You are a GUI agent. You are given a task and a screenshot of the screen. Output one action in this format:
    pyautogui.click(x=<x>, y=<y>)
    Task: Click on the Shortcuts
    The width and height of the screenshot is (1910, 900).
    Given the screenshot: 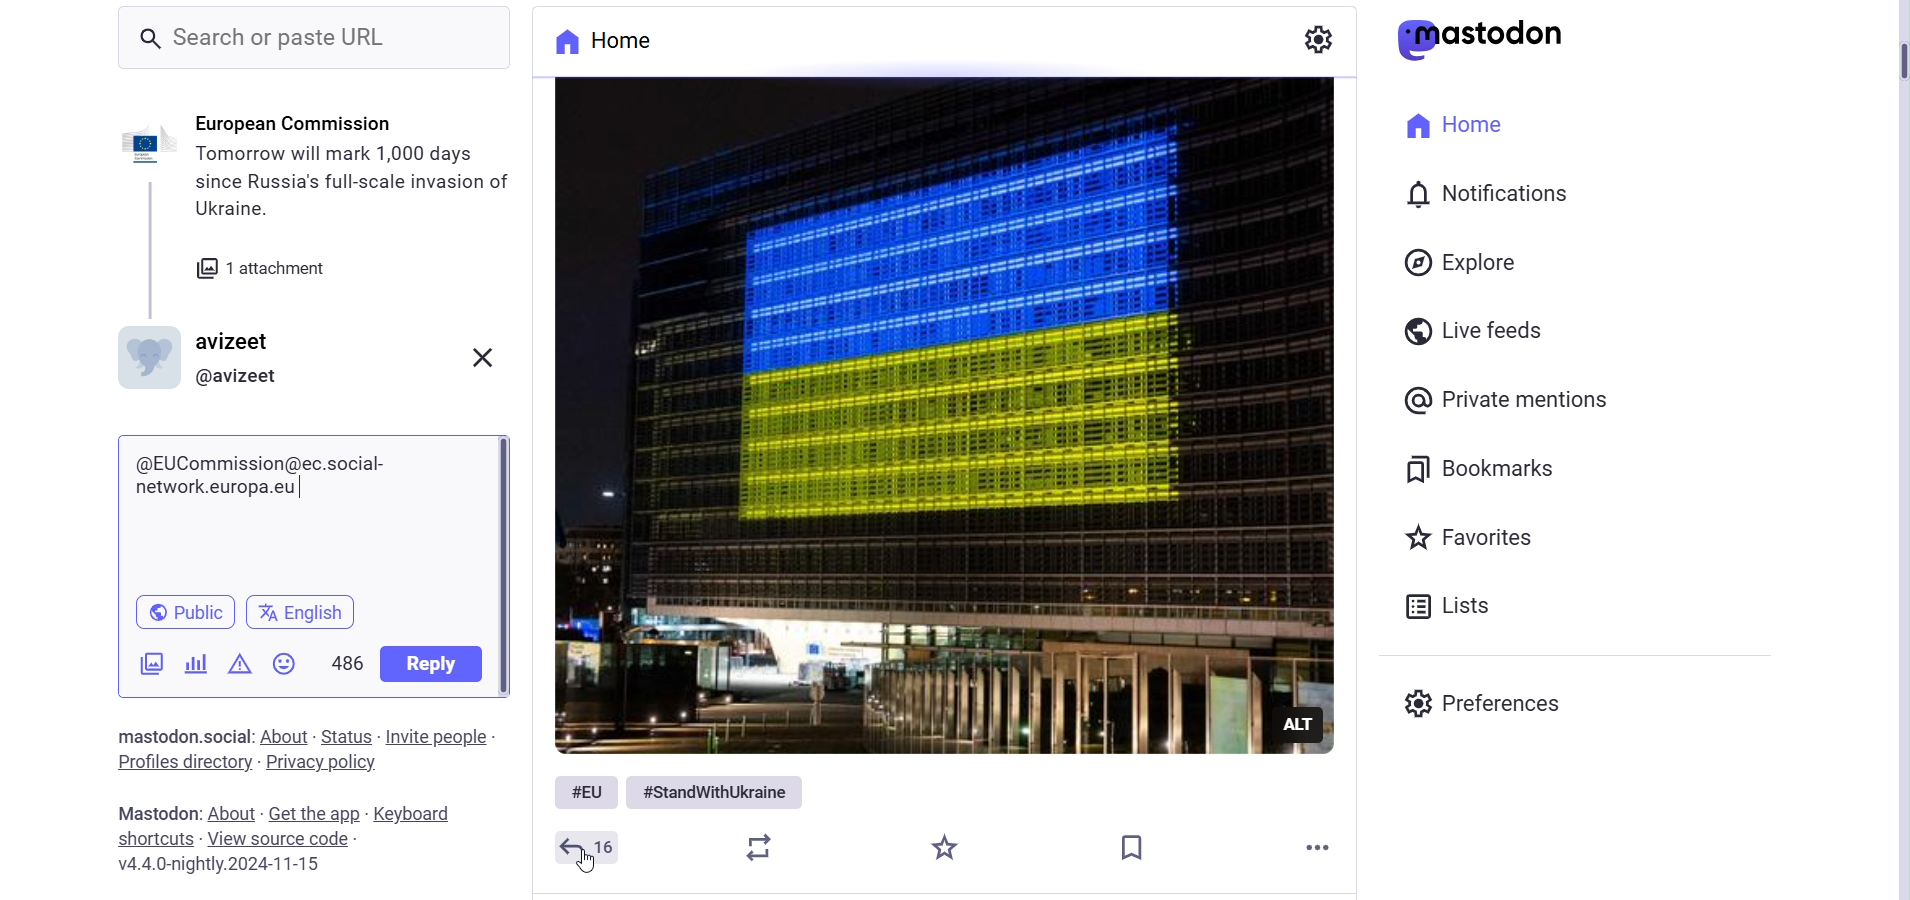 What is the action you would take?
    pyautogui.click(x=156, y=840)
    